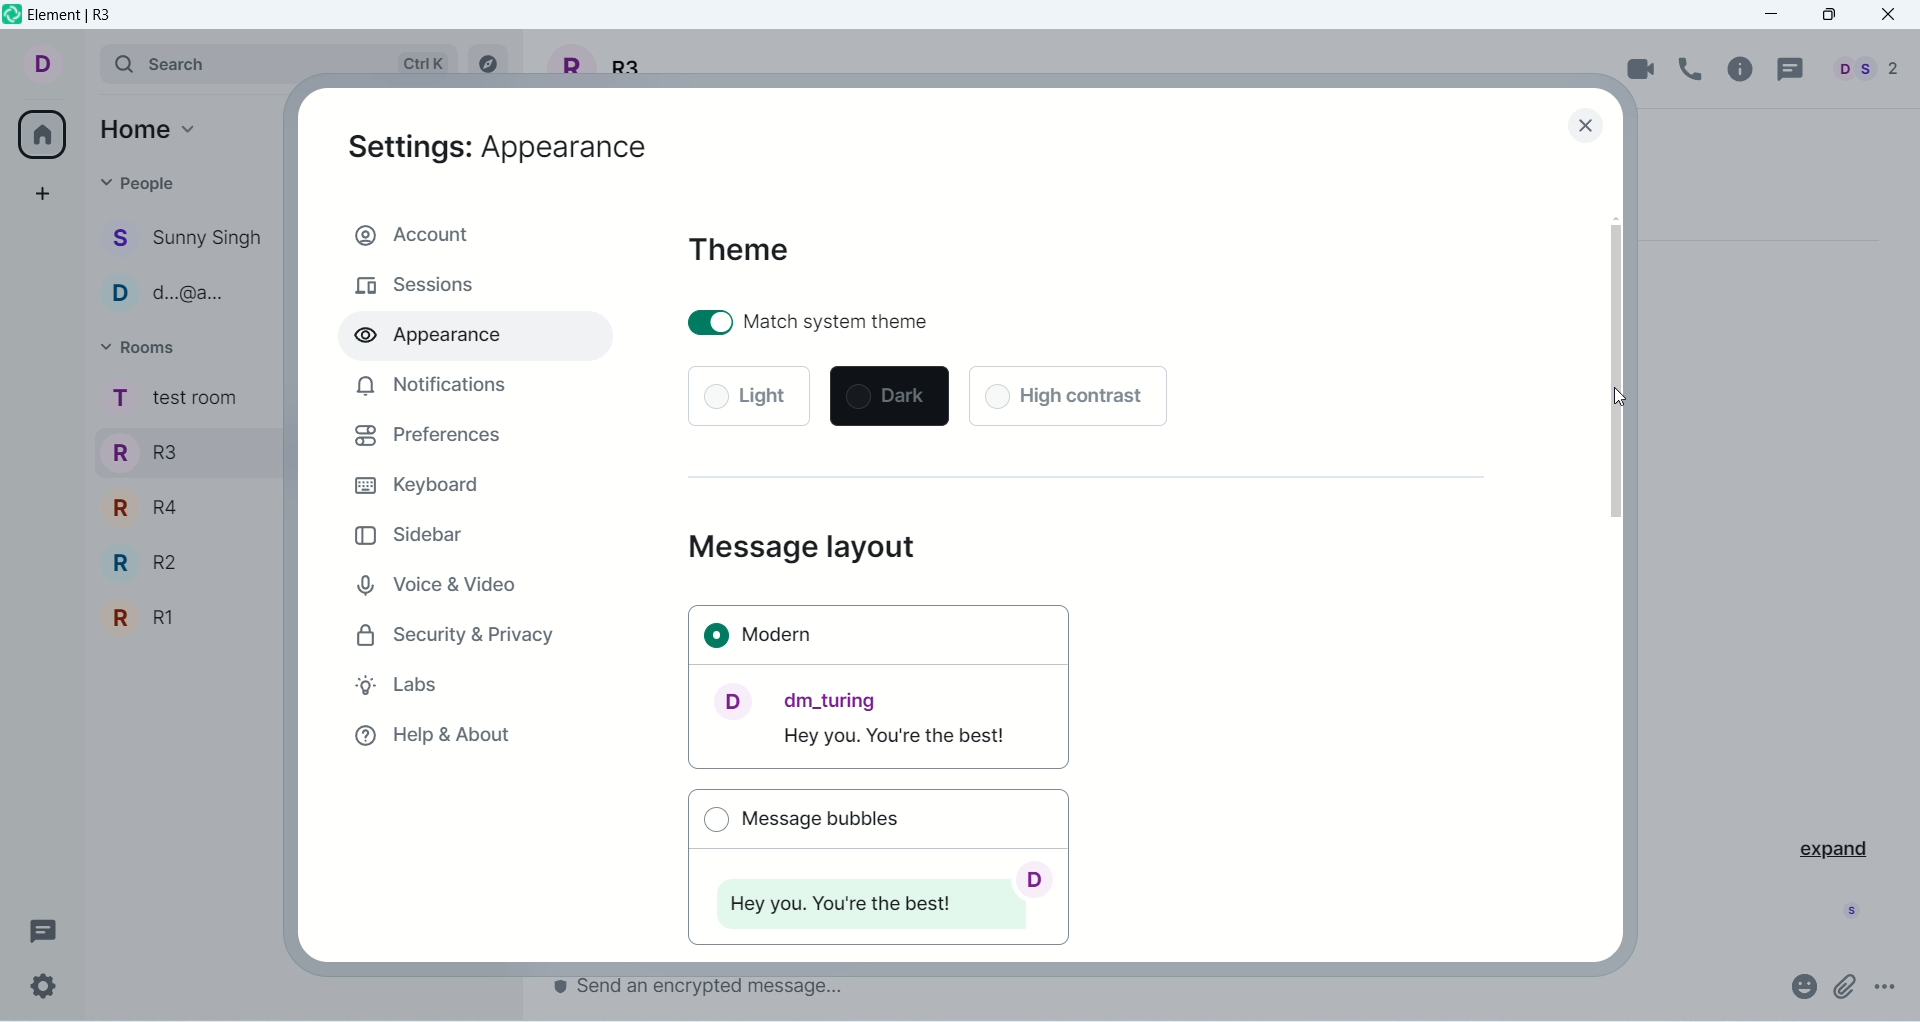 The width and height of the screenshot is (1920, 1022). I want to click on R3, so click(183, 450).